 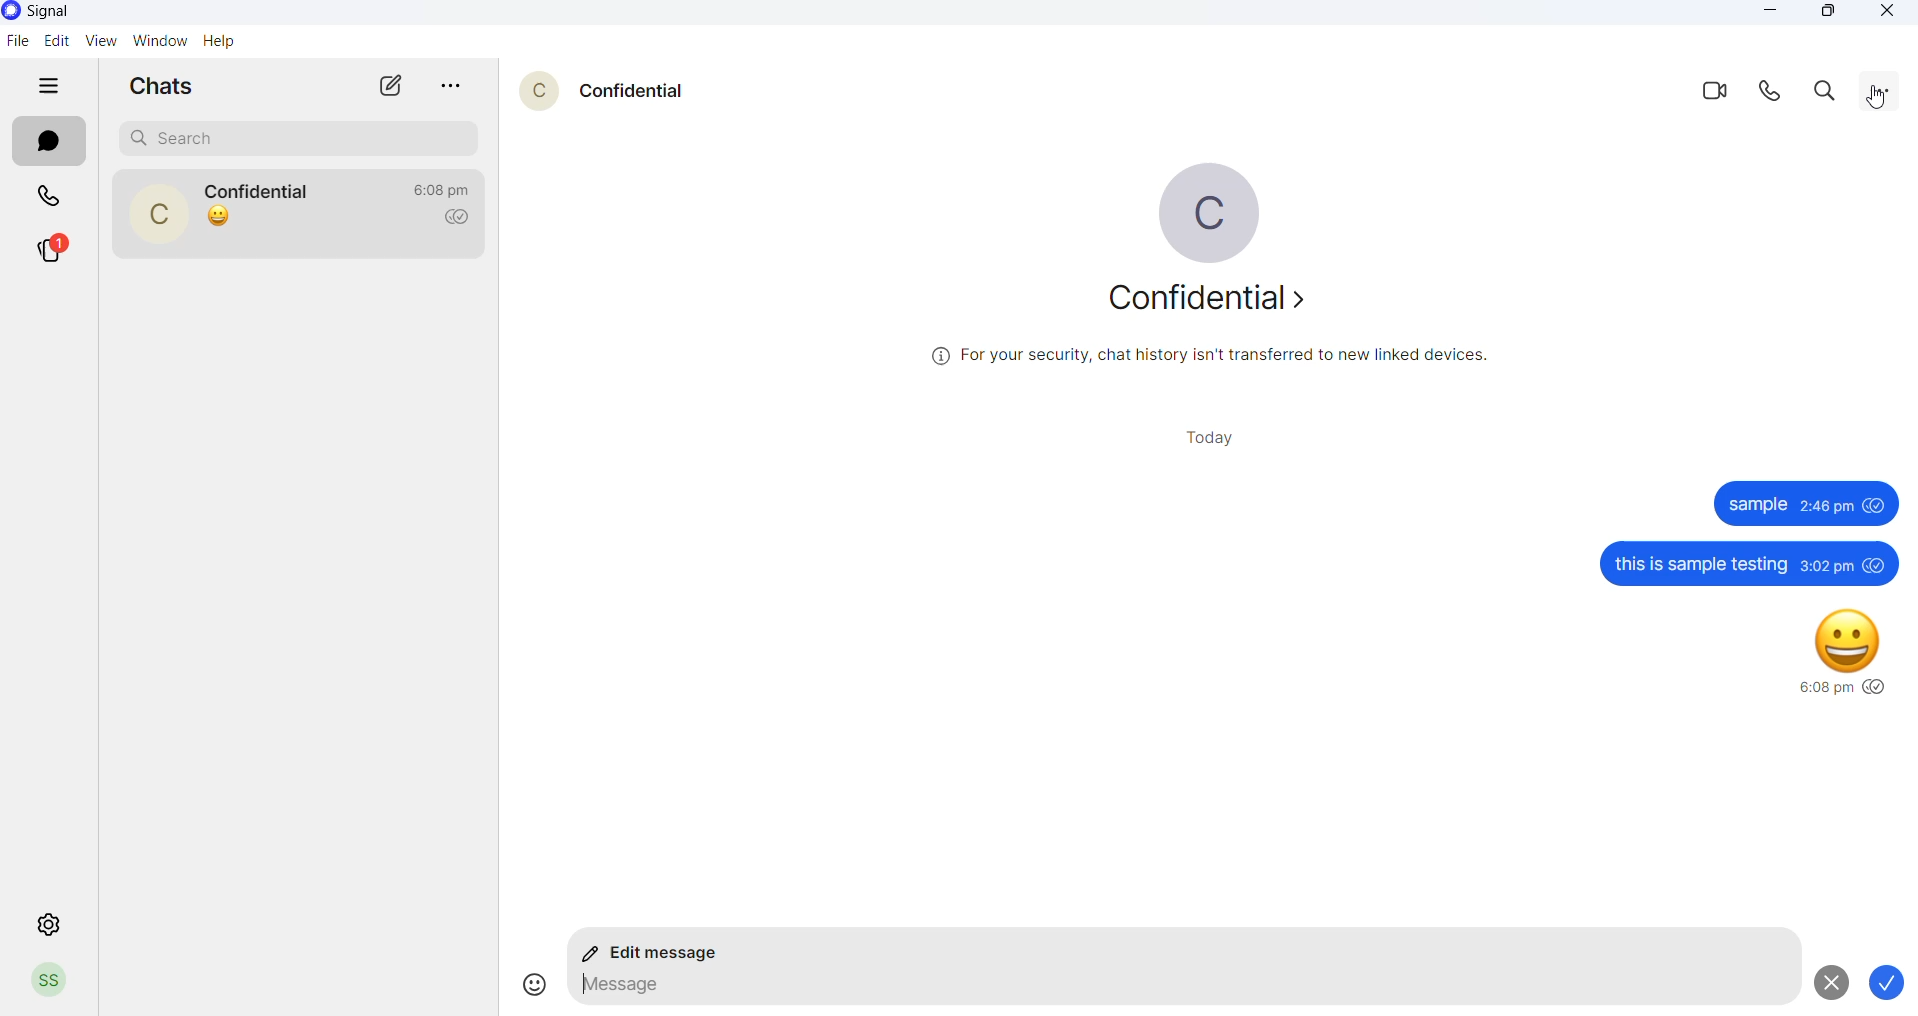 I want to click on security related information, so click(x=1214, y=356).